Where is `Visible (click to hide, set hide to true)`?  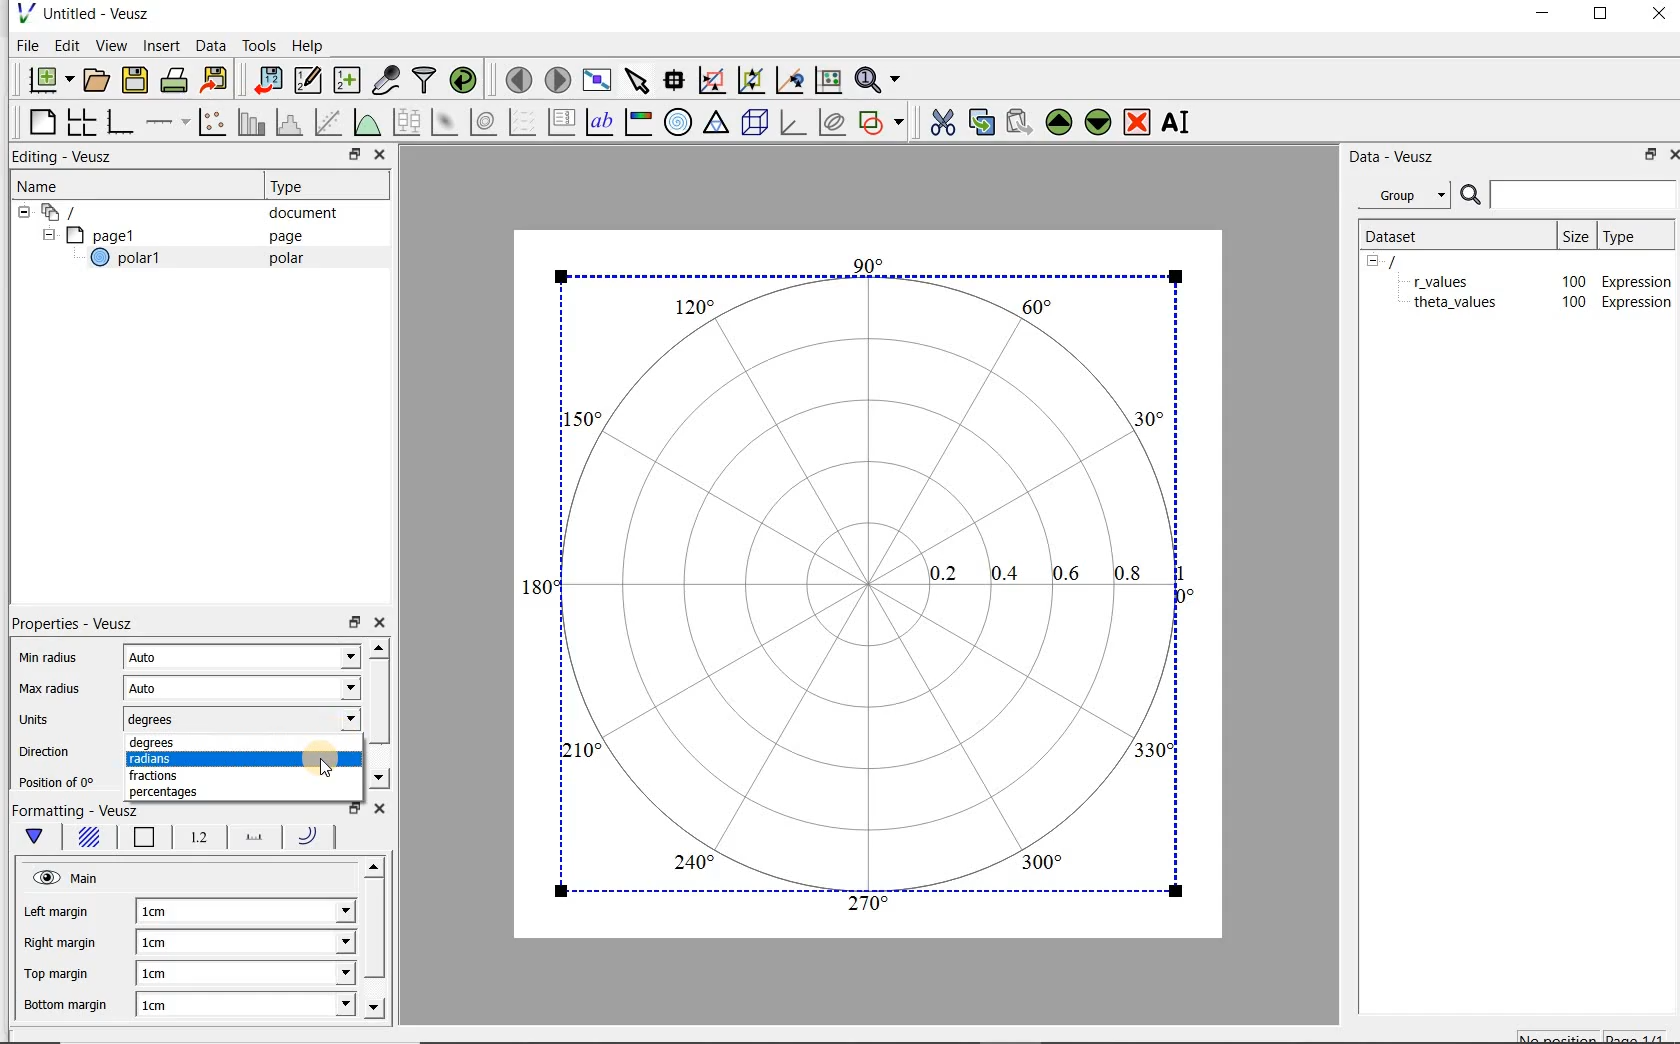
Visible (click to hide, set hide to true) is located at coordinates (45, 873).